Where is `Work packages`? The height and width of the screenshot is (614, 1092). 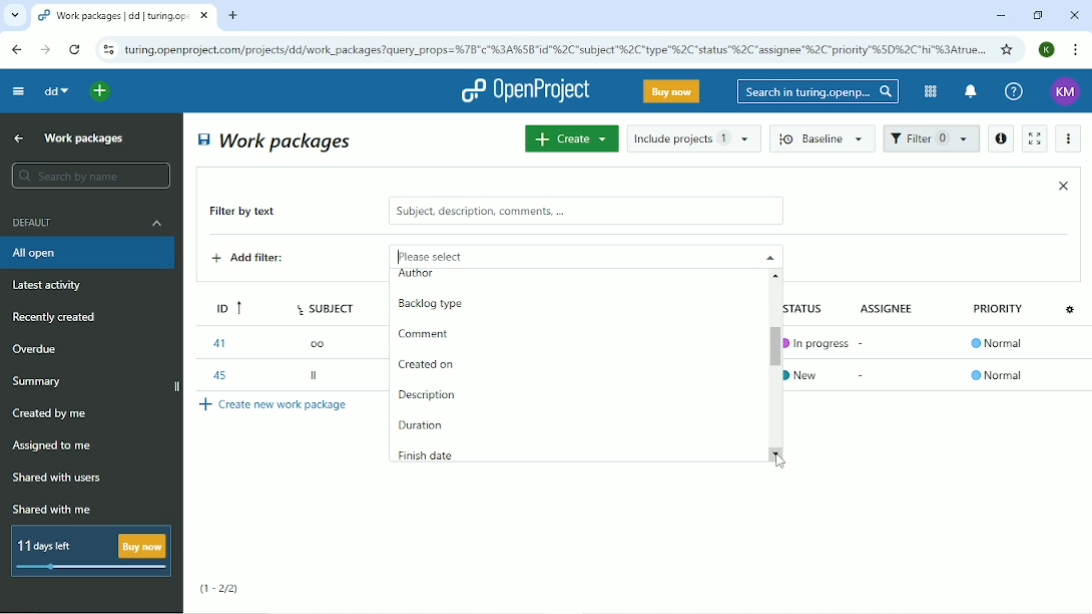
Work packages is located at coordinates (276, 140).